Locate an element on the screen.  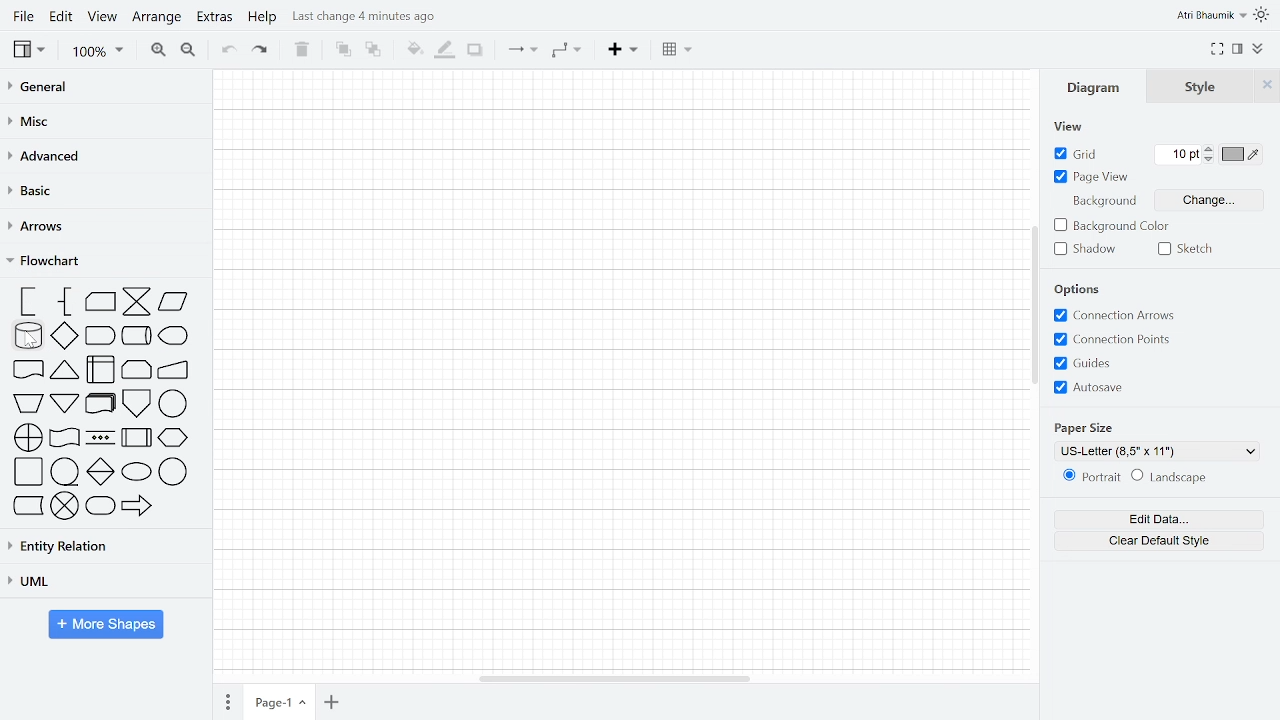
Connection arrows is located at coordinates (1116, 316).